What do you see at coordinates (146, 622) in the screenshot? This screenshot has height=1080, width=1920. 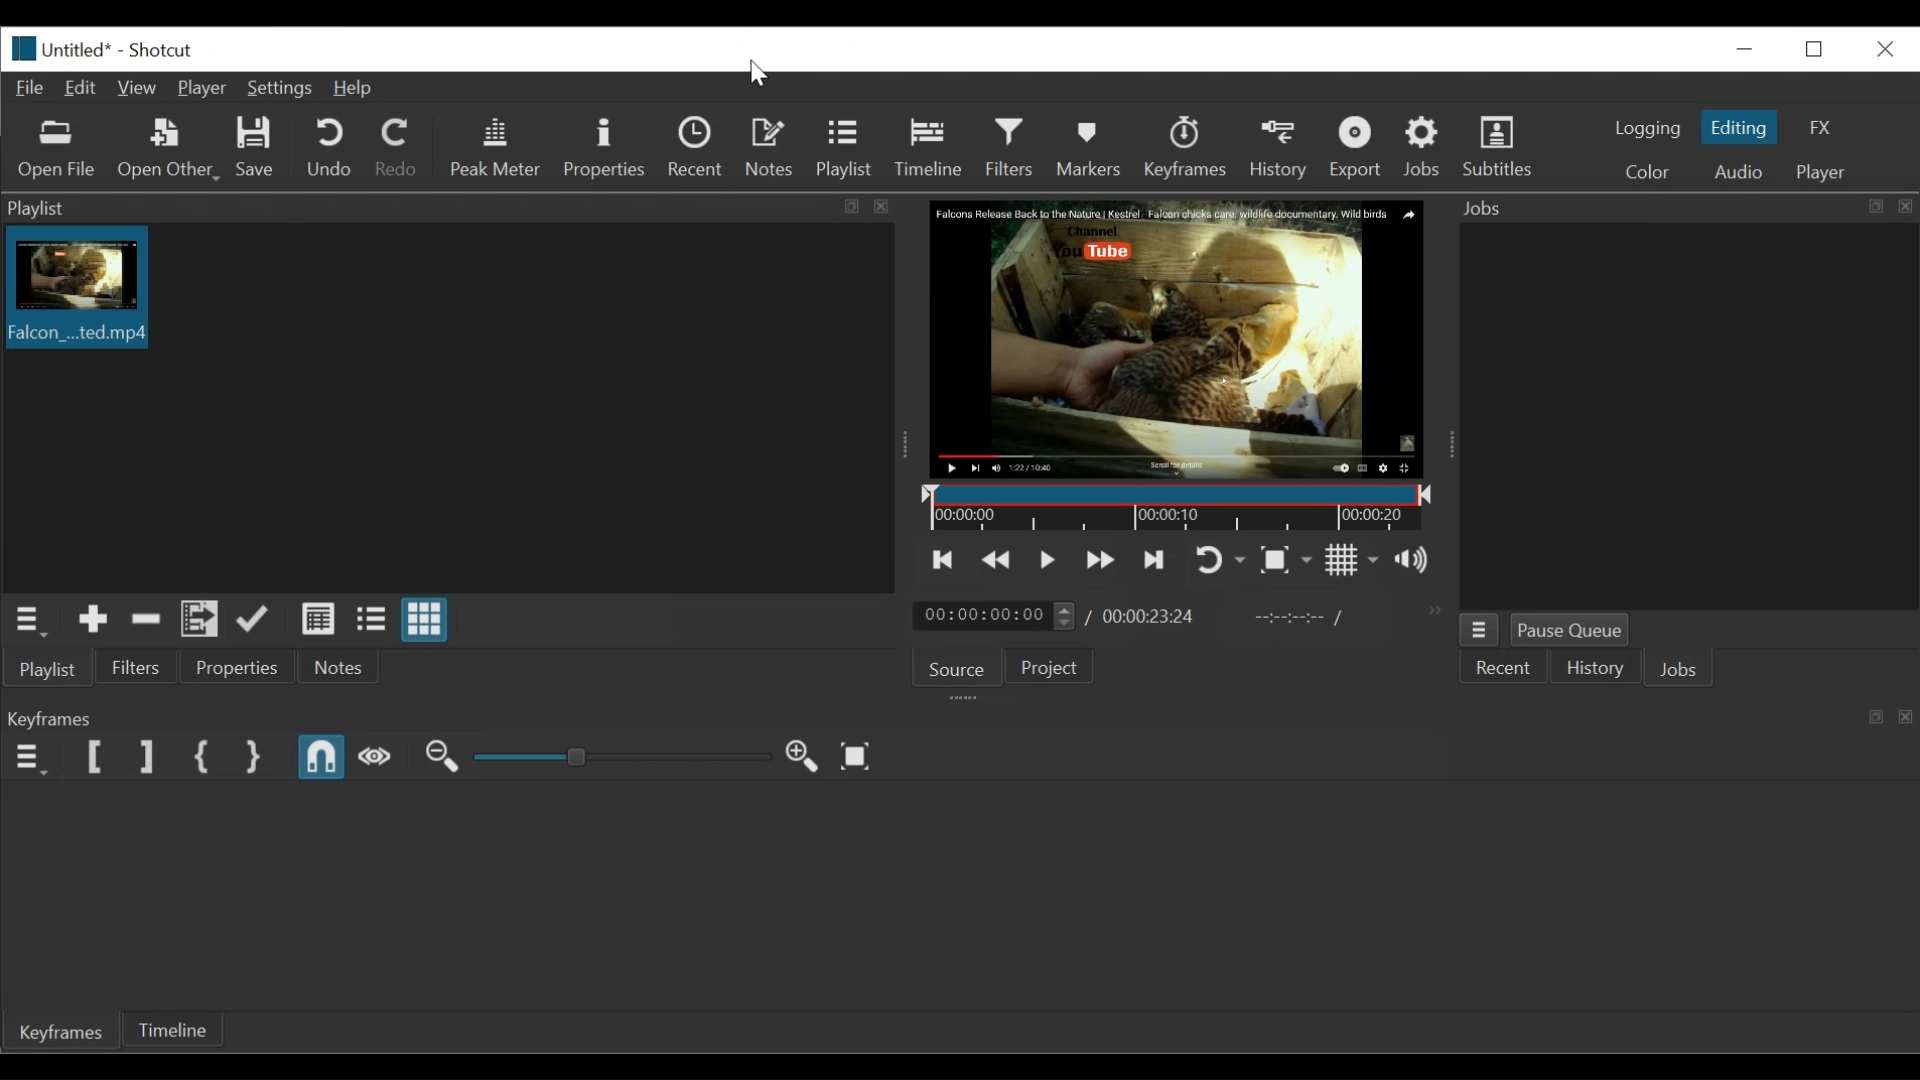 I see `Remove cut` at bounding box center [146, 622].